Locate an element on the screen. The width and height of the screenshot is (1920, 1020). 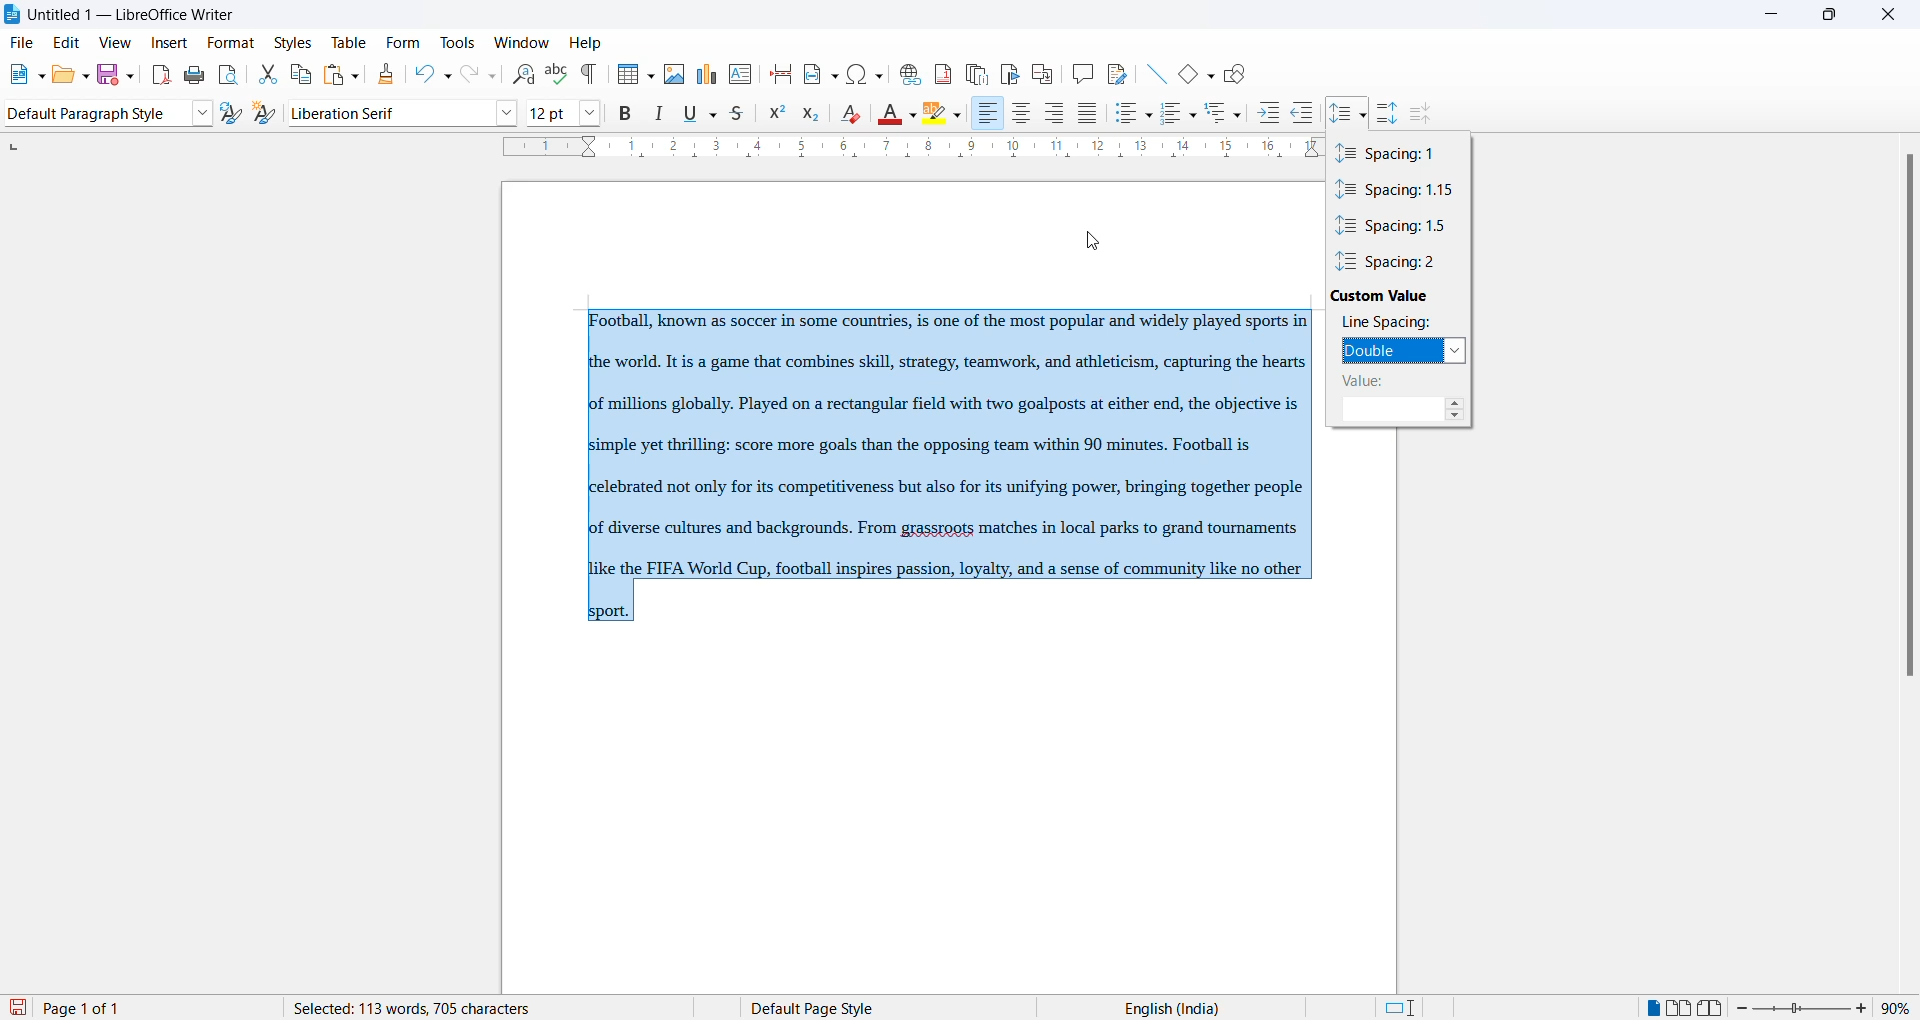
single page view is located at coordinates (1649, 1008).